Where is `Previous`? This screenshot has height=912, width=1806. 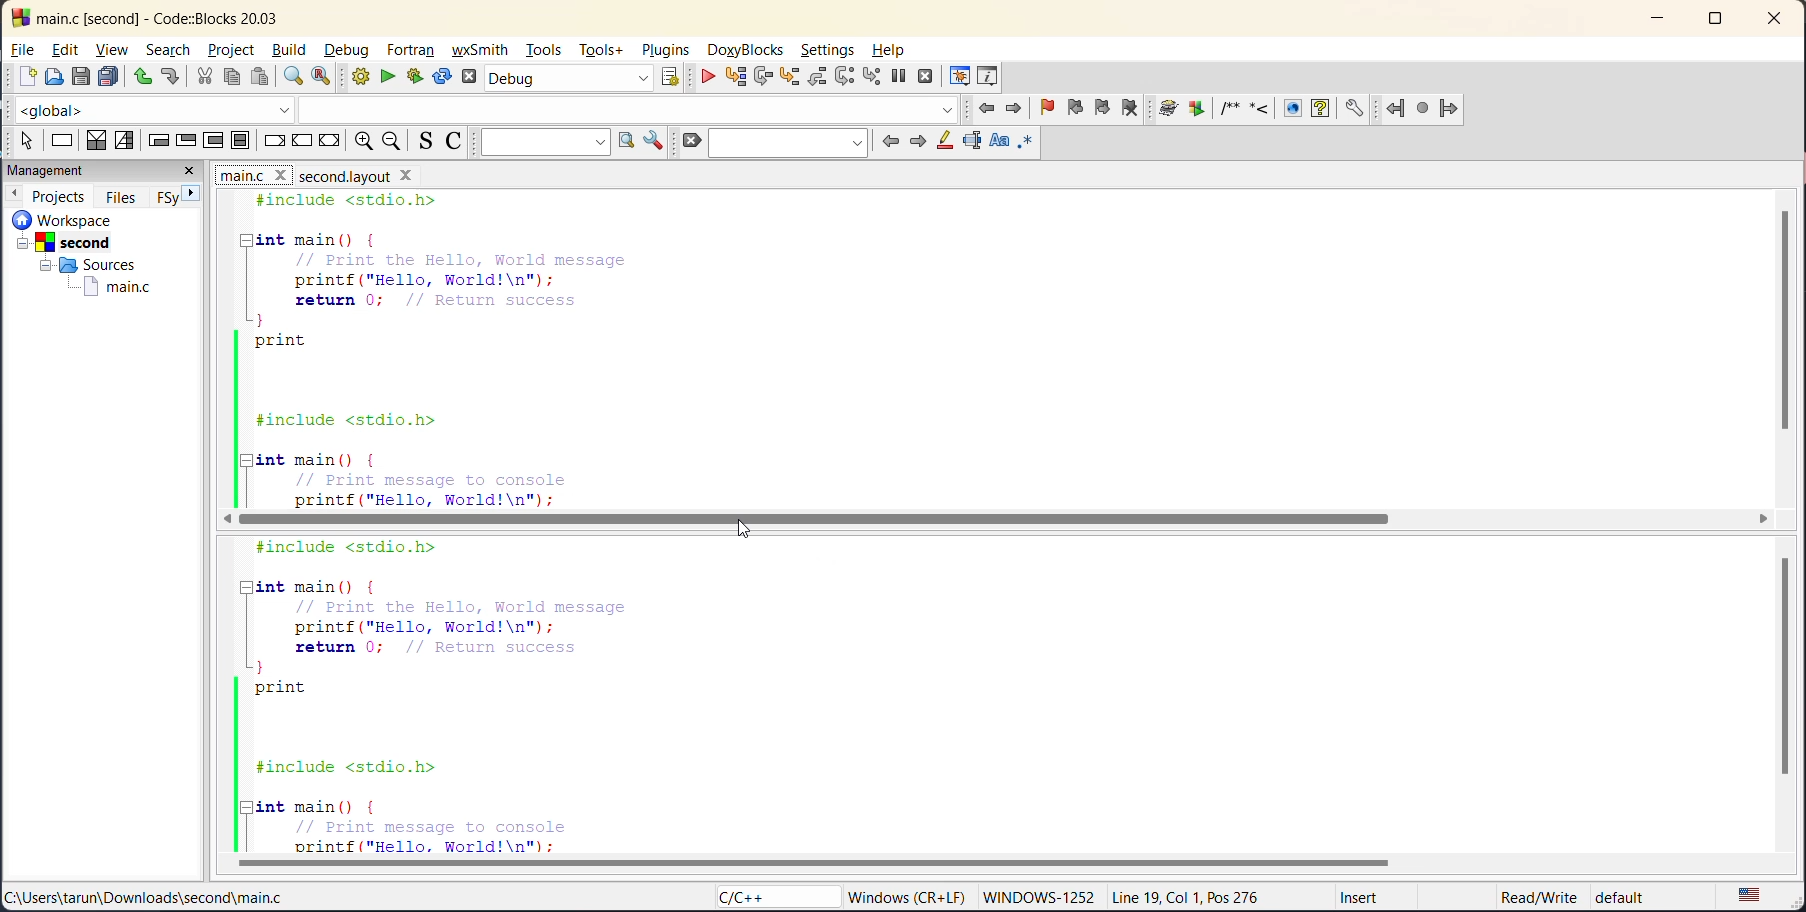 Previous is located at coordinates (17, 192).